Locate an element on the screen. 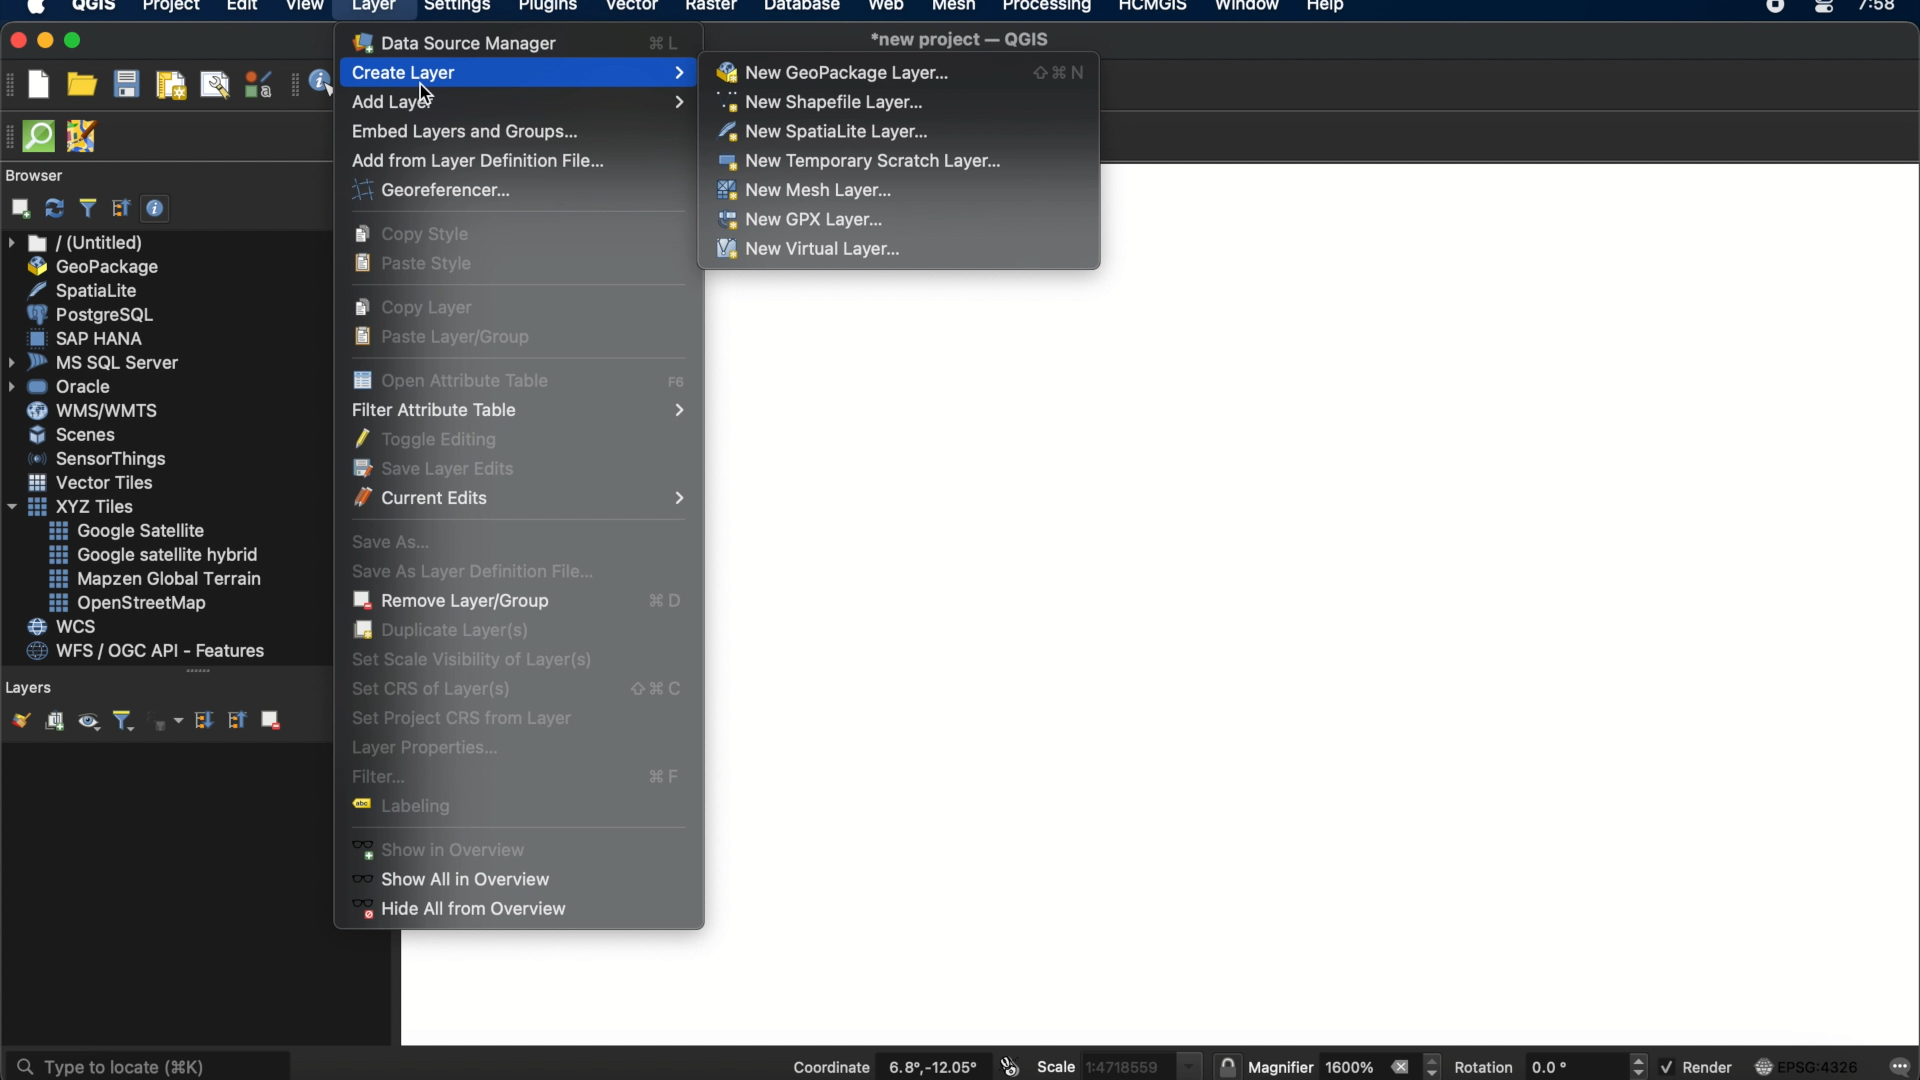 Image resolution: width=1920 pixels, height=1080 pixels. *new project - QGIS is located at coordinates (961, 38).